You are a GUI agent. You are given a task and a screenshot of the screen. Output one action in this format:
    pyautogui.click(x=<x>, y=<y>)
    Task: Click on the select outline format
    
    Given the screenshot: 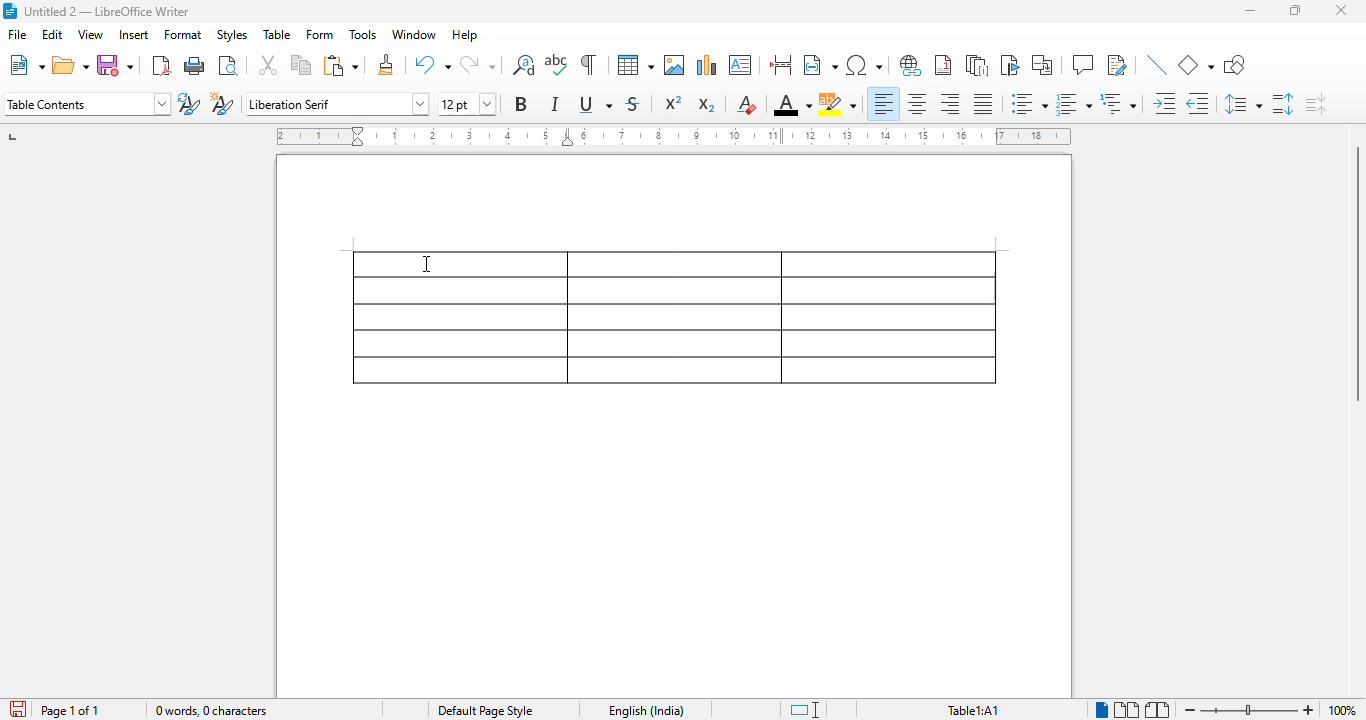 What is the action you would take?
    pyautogui.click(x=1118, y=103)
    